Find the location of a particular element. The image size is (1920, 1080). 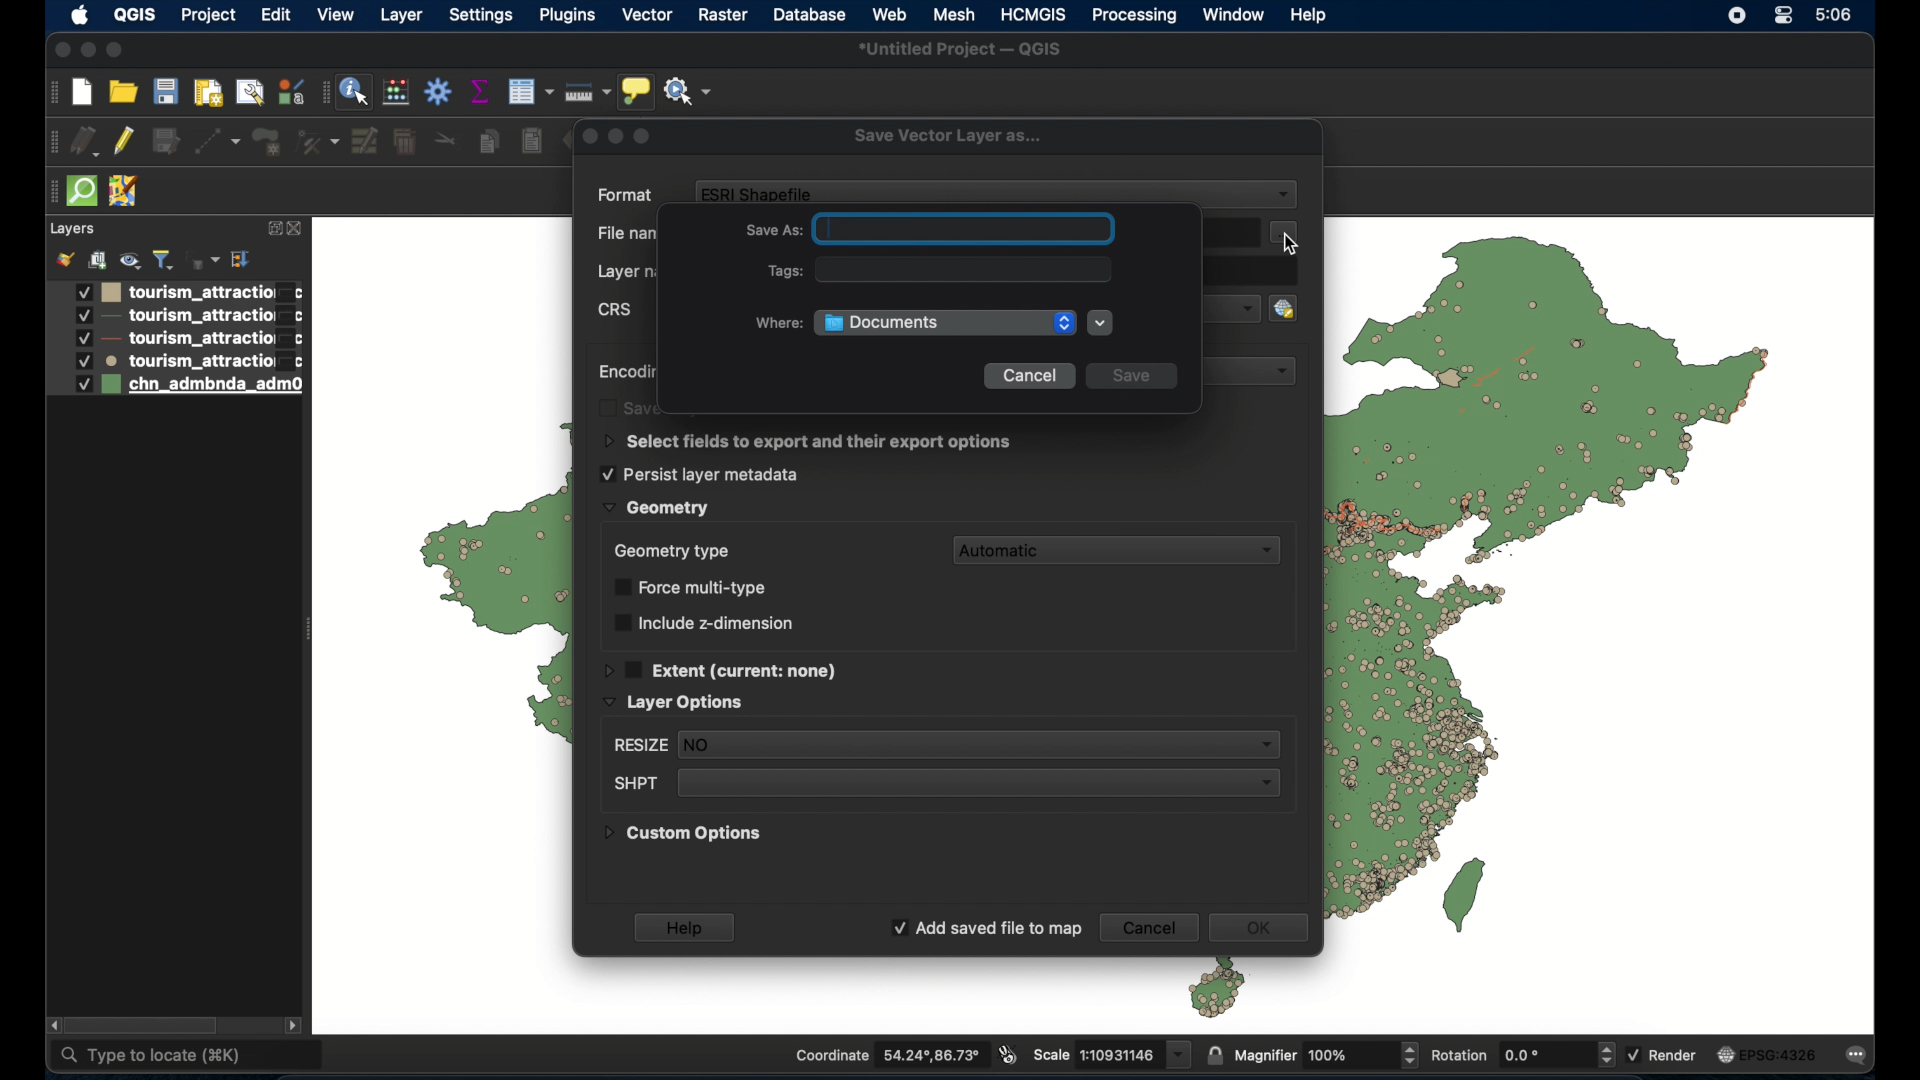

select fields to export options is located at coordinates (809, 442).